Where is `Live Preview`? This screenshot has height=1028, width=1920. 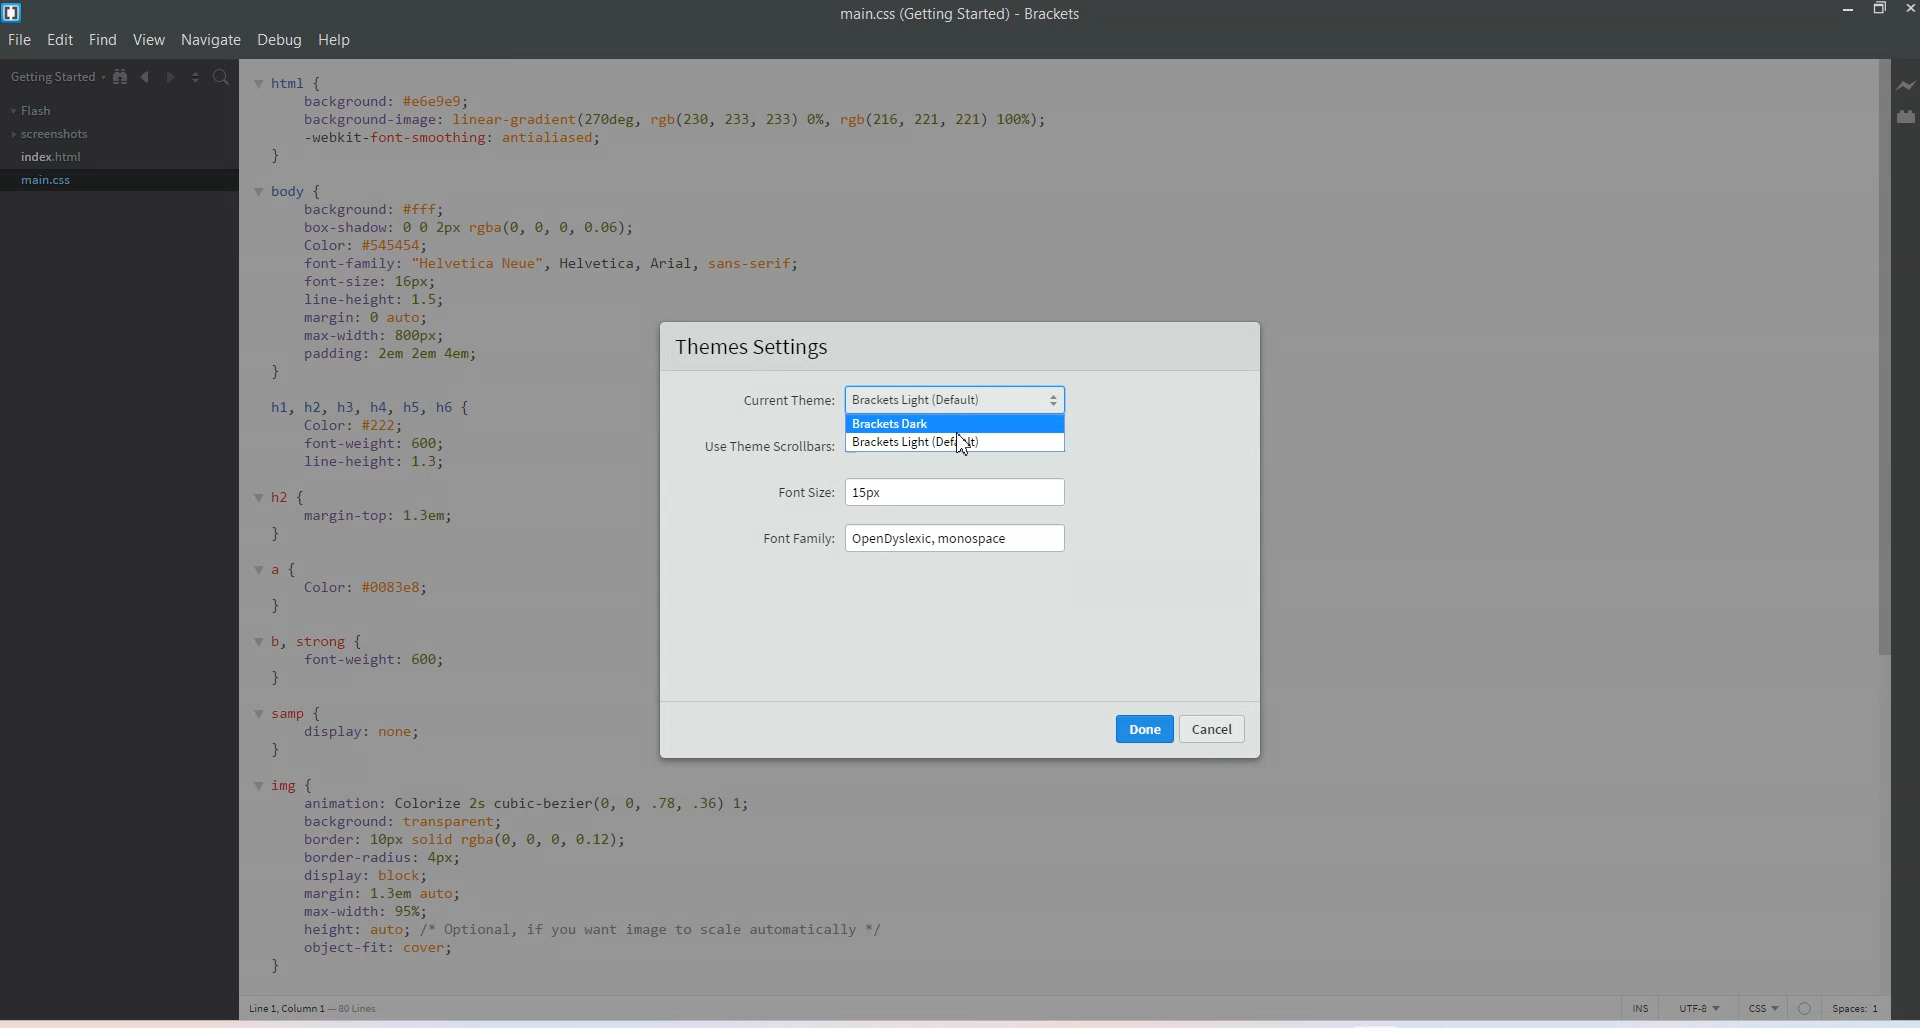 Live Preview is located at coordinates (1908, 86).